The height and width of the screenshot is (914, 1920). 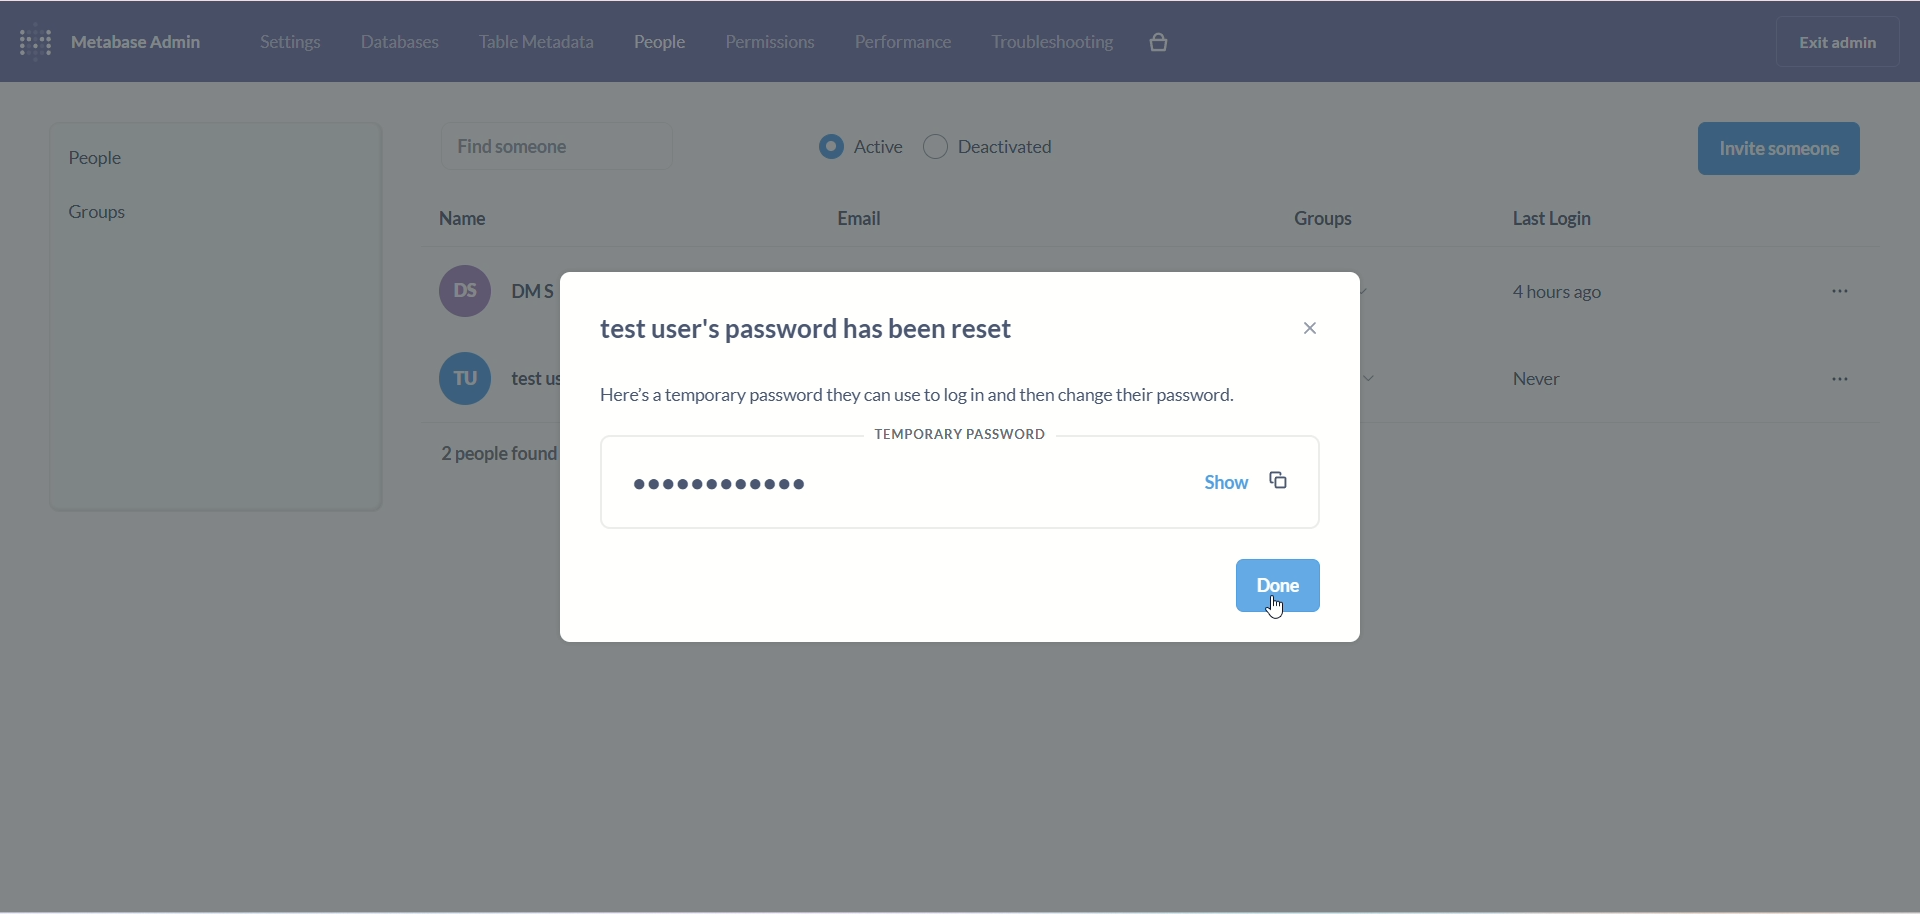 I want to click on logo, so click(x=35, y=41).